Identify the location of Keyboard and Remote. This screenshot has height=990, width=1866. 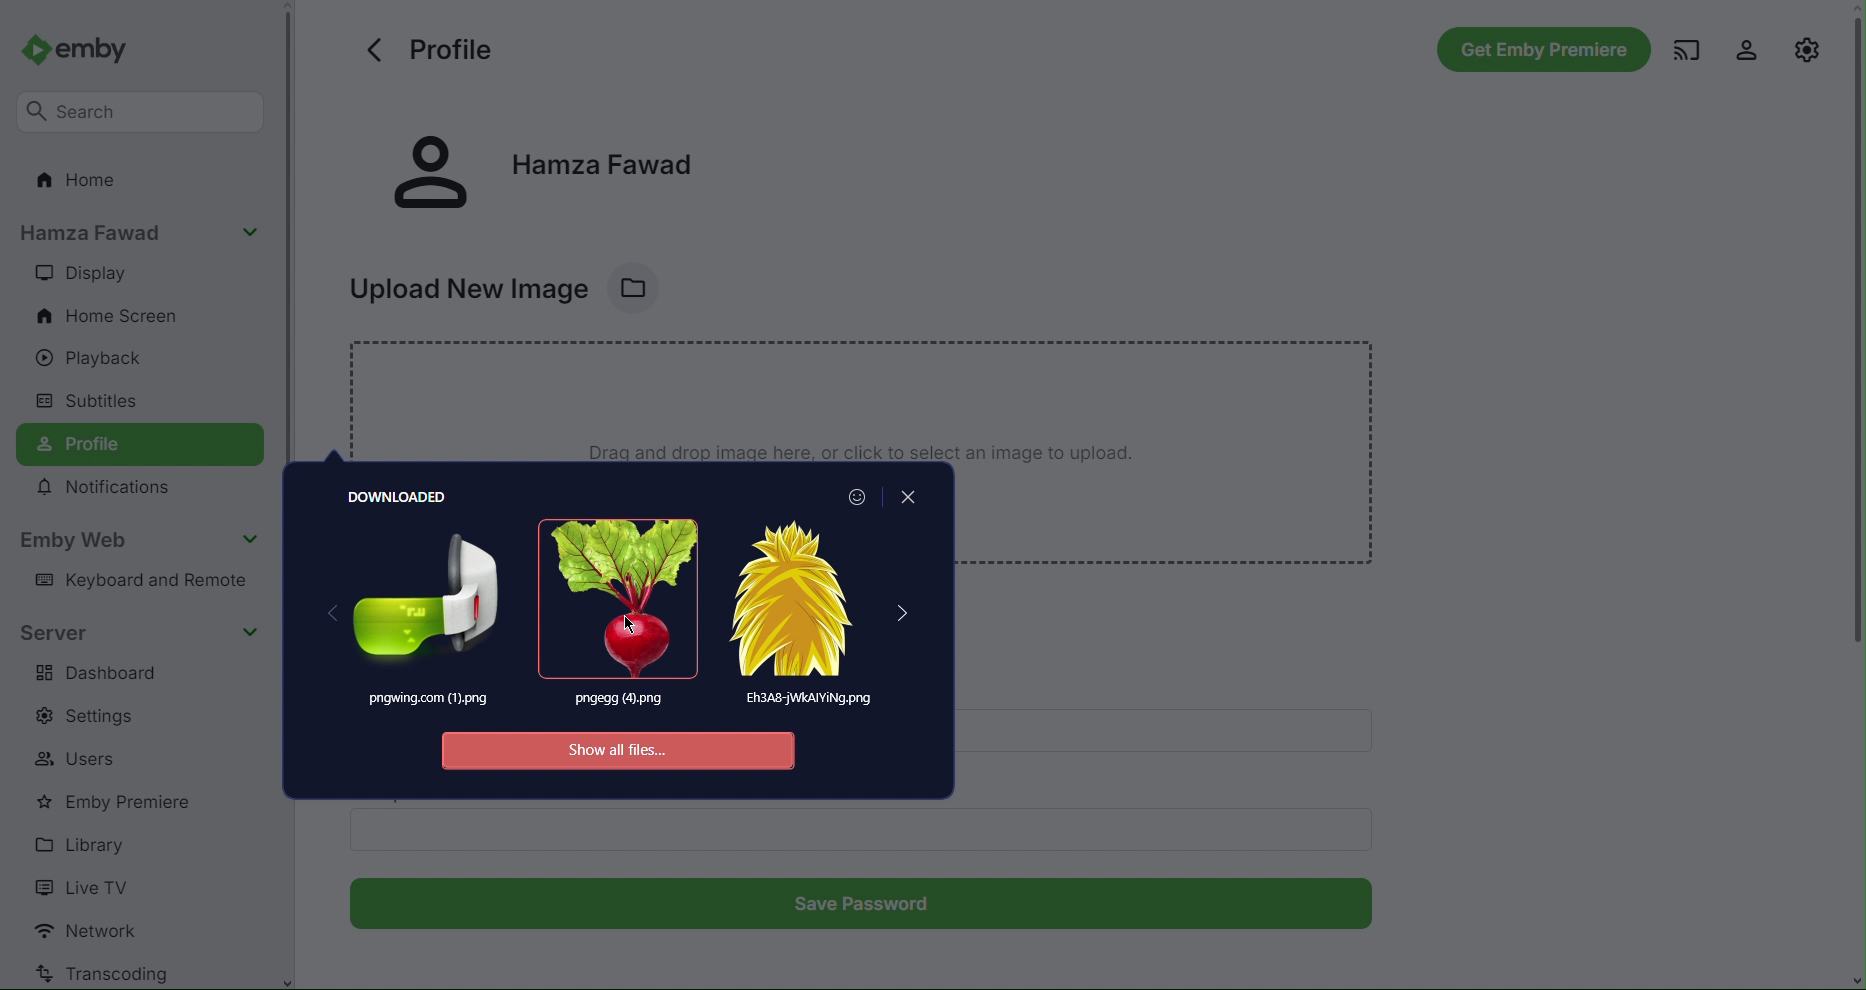
(147, 583).